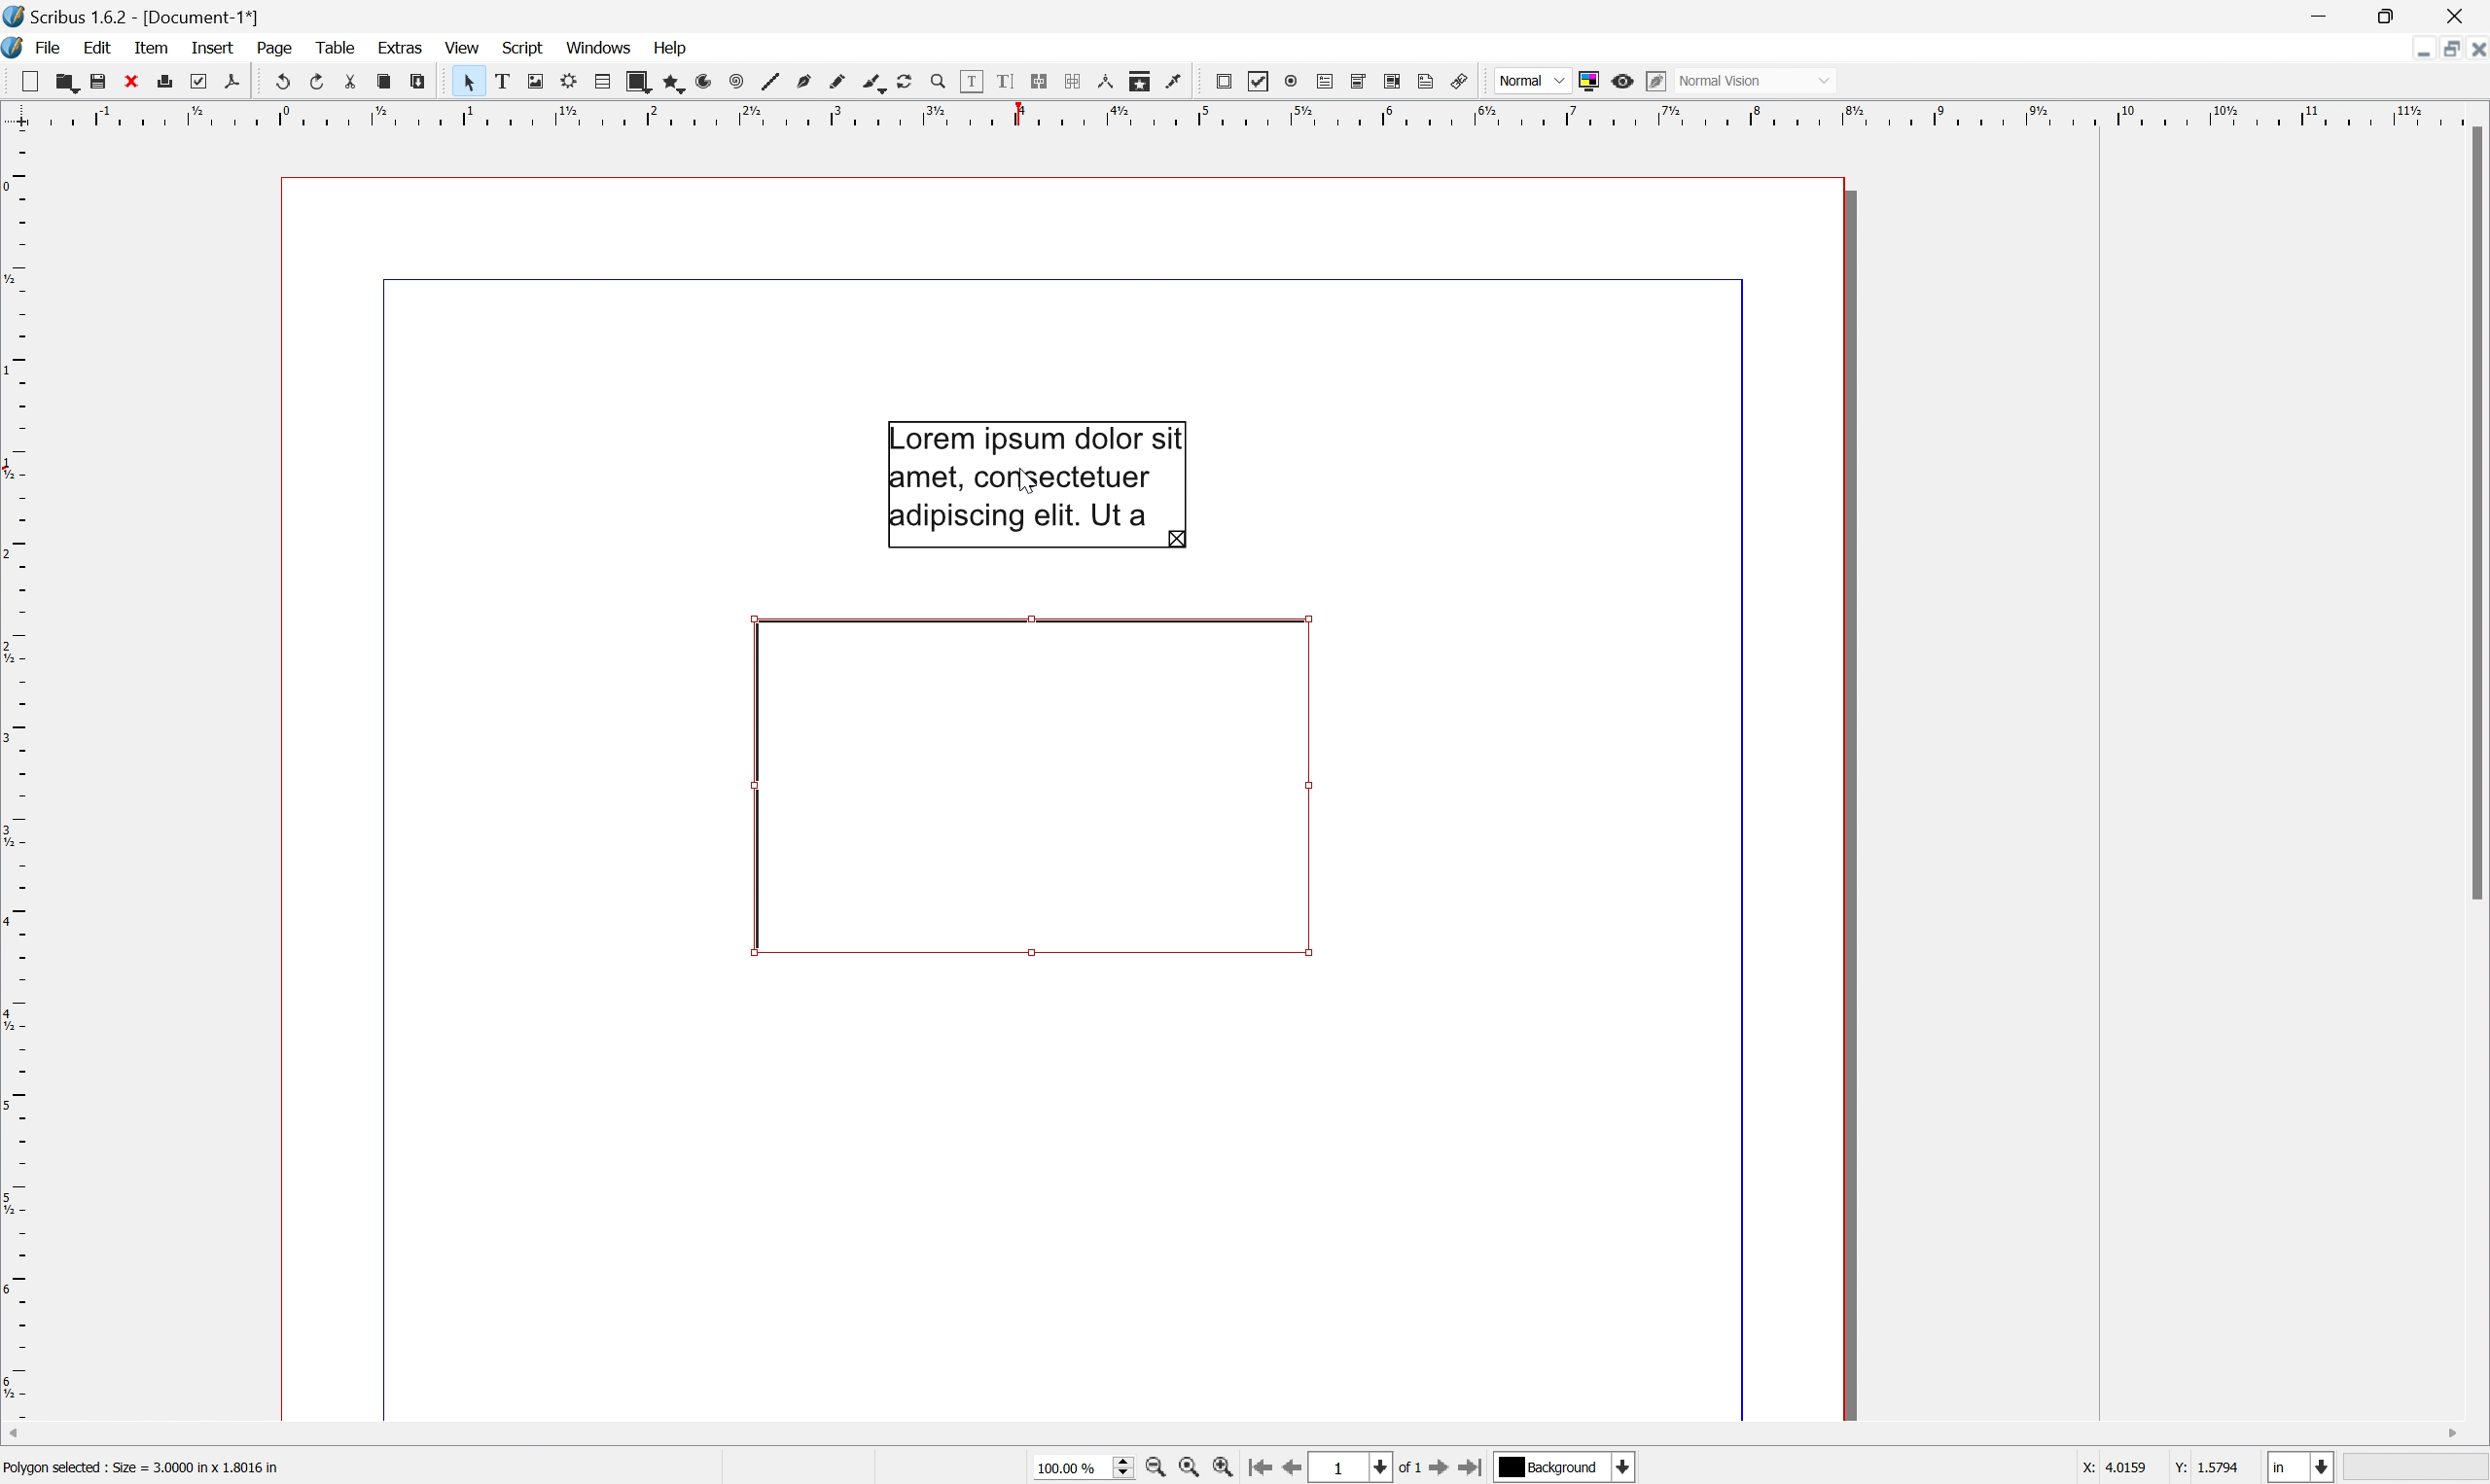 The width and height of the screenshot is (2490, 1484). Describe the element at coordinates (1356, 78) in the screenshot. I see `PDF combo box` at that location.